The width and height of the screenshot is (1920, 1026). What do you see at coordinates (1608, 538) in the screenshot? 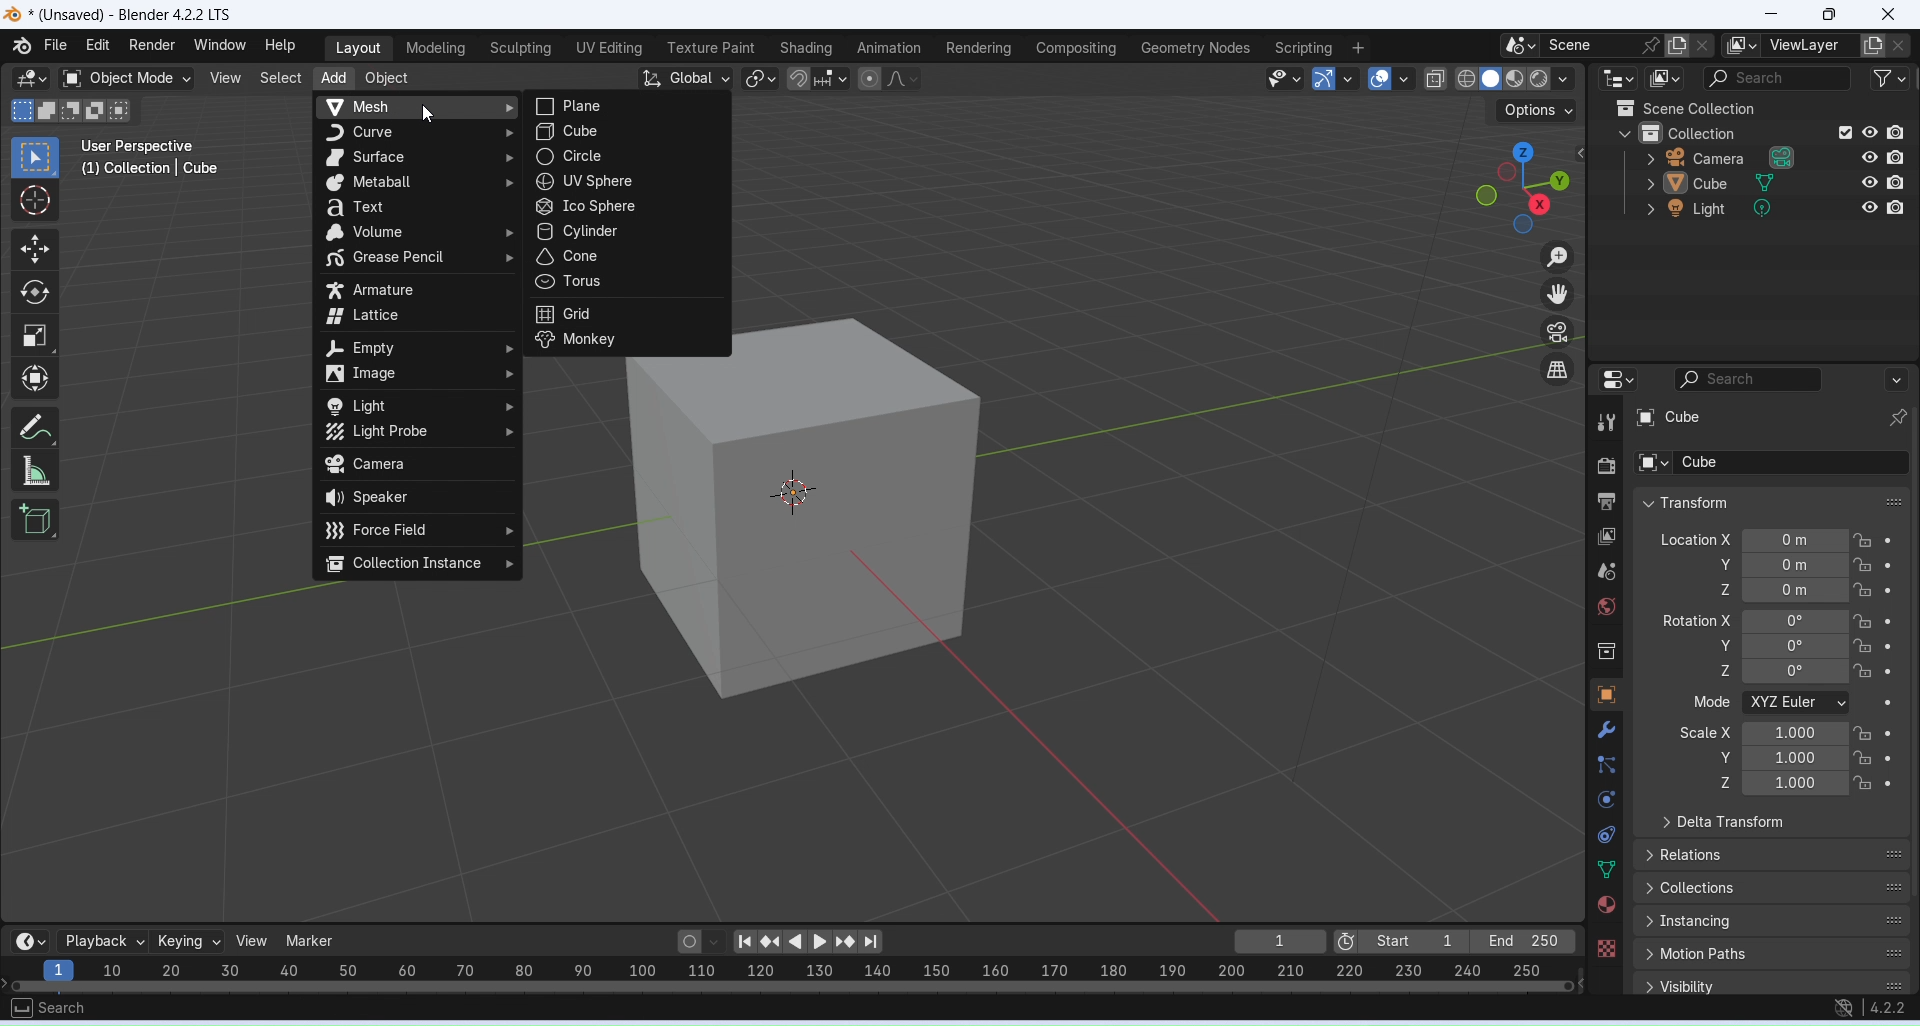
I see `View layer` at bounding box center [1608, 538].